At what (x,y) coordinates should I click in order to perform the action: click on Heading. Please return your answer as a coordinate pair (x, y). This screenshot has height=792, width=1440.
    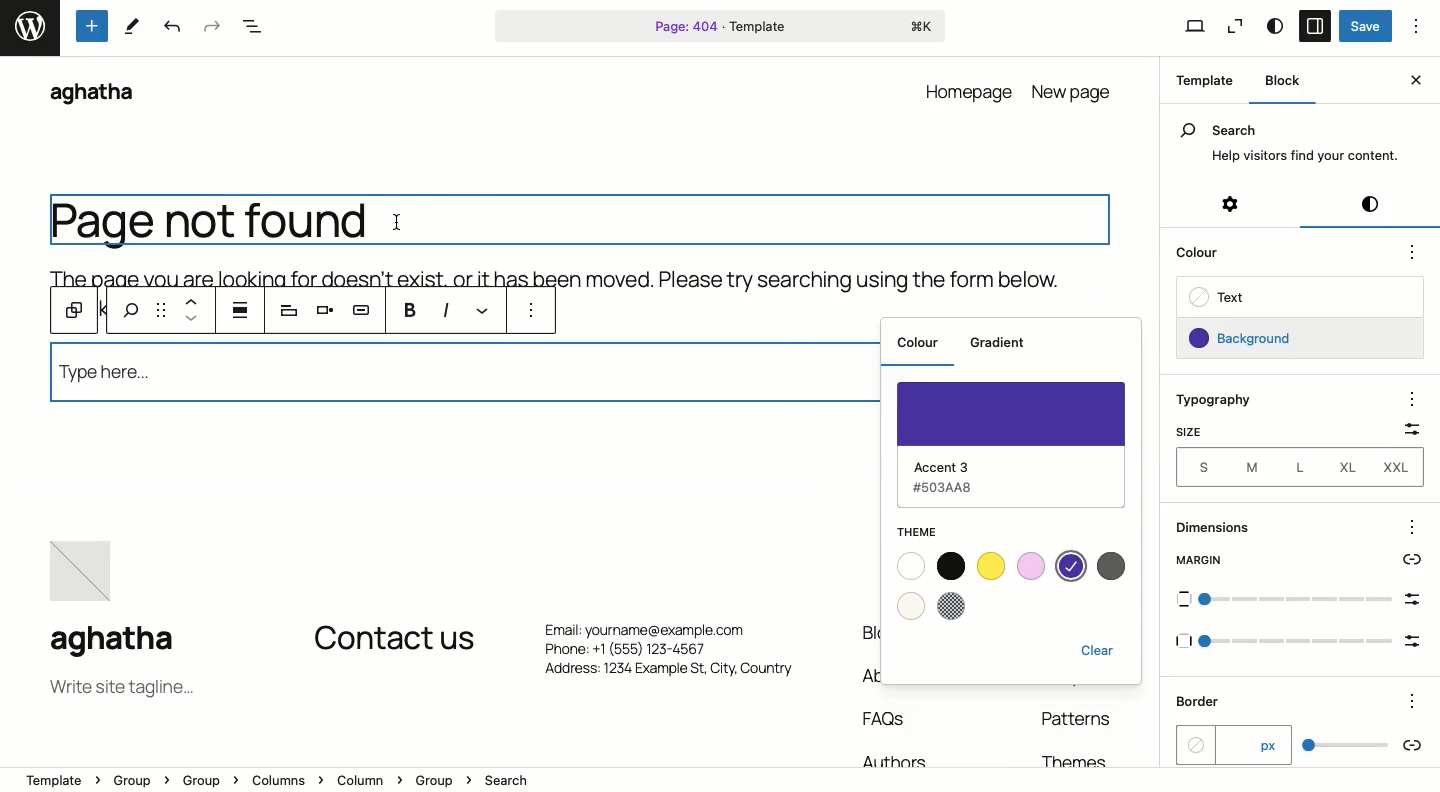
    Looking at the image, I should click on (289, 311).